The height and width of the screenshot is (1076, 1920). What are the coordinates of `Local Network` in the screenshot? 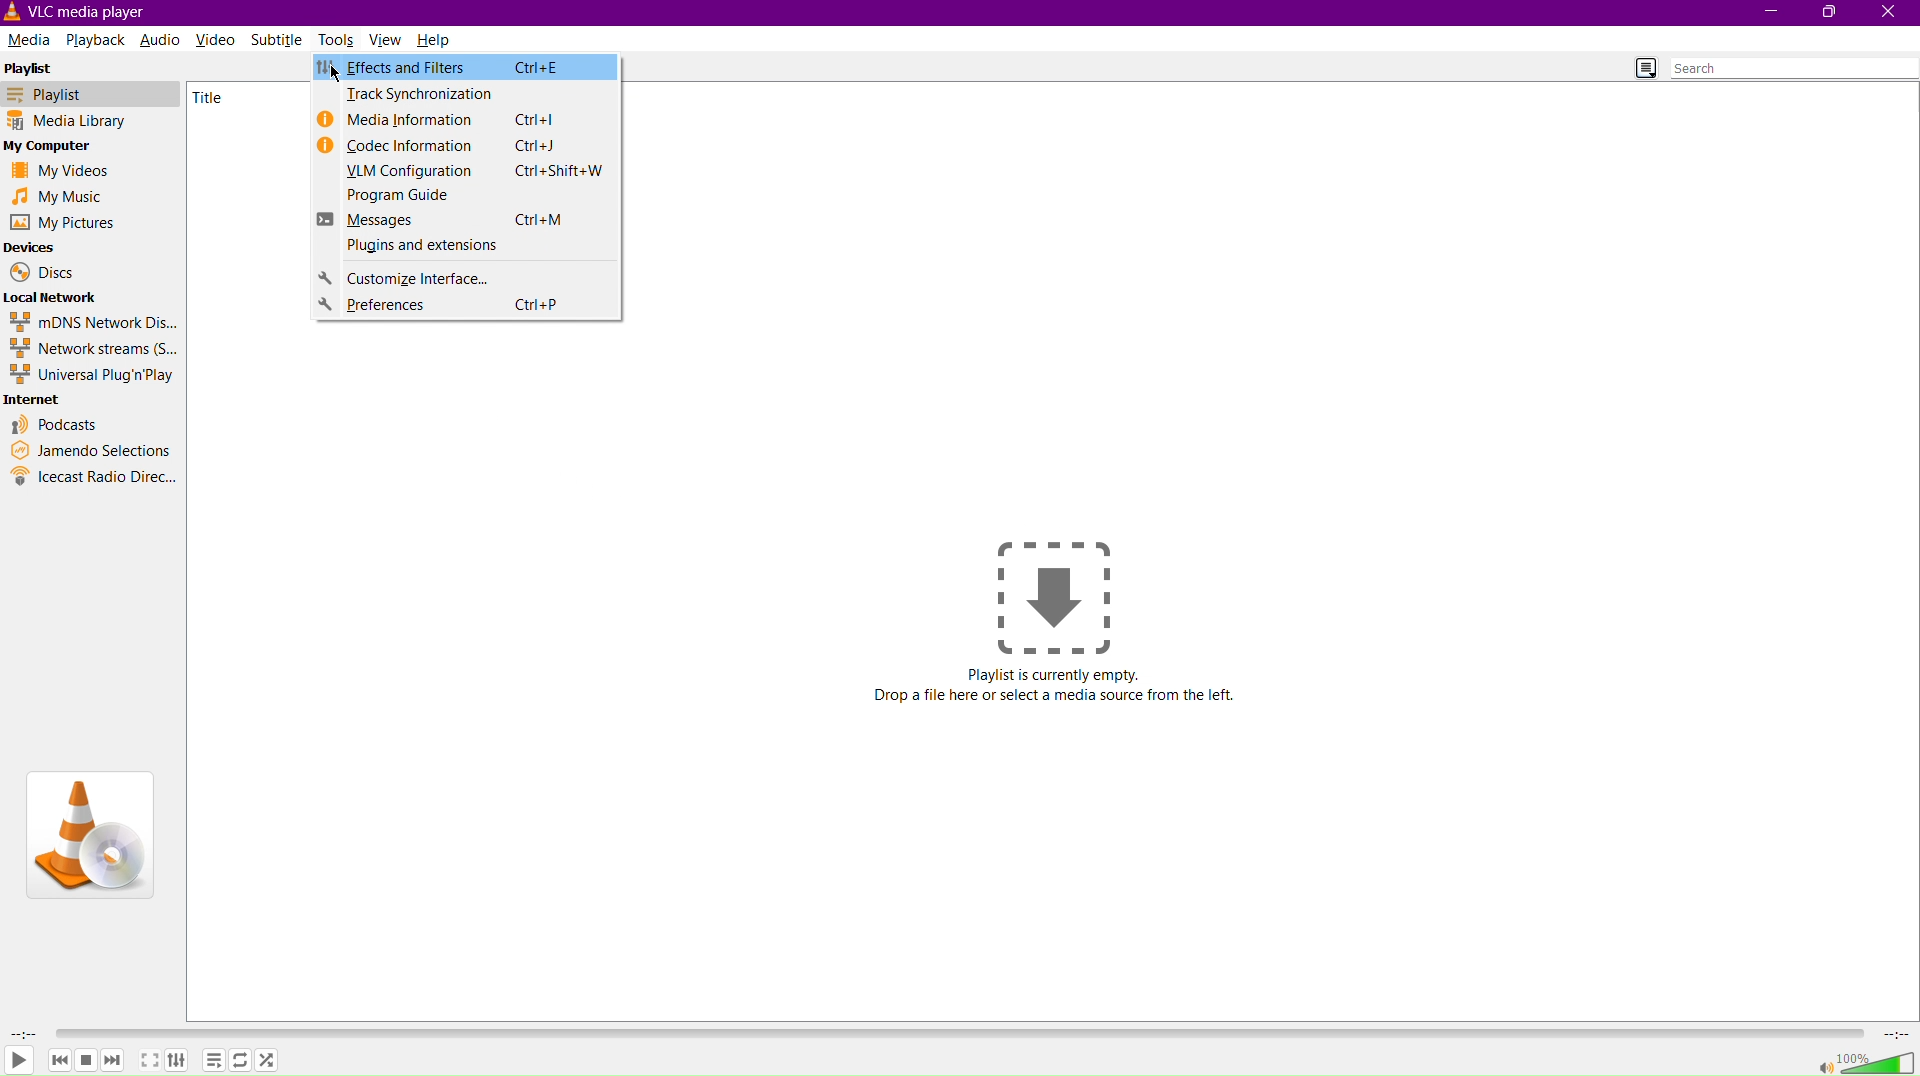 It's located at (53, 297).